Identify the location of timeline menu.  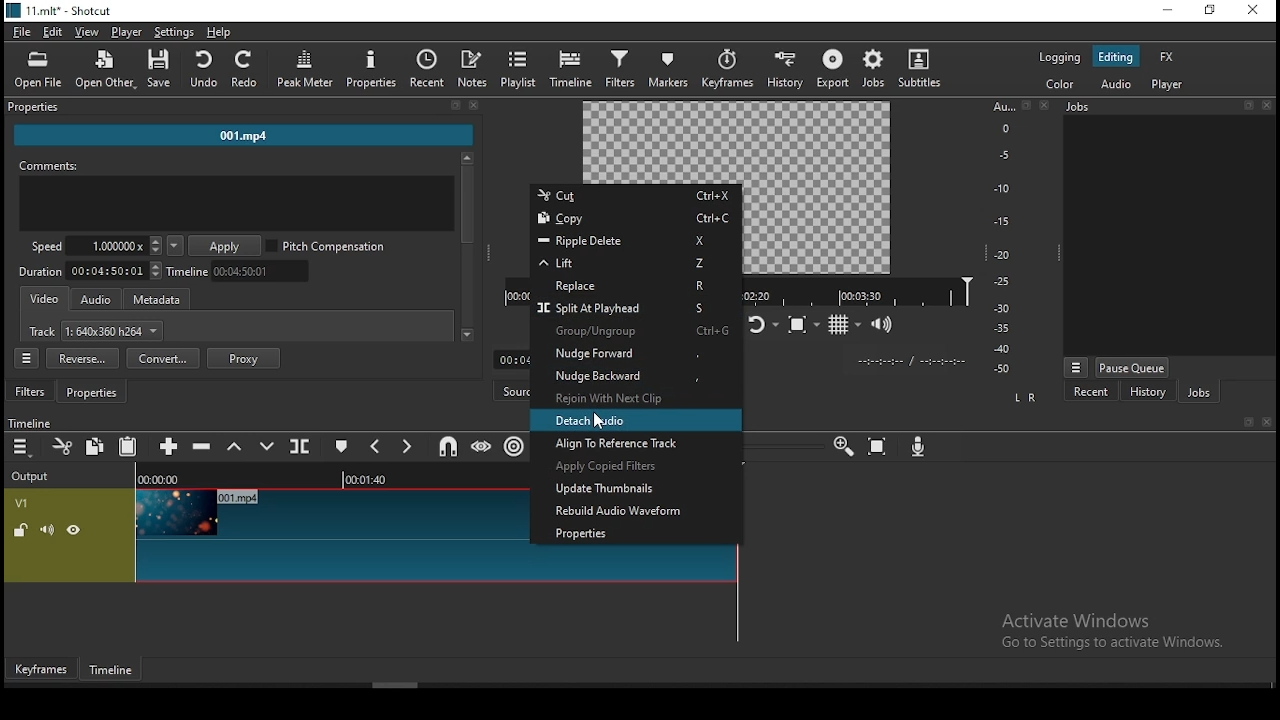
(22, 447).